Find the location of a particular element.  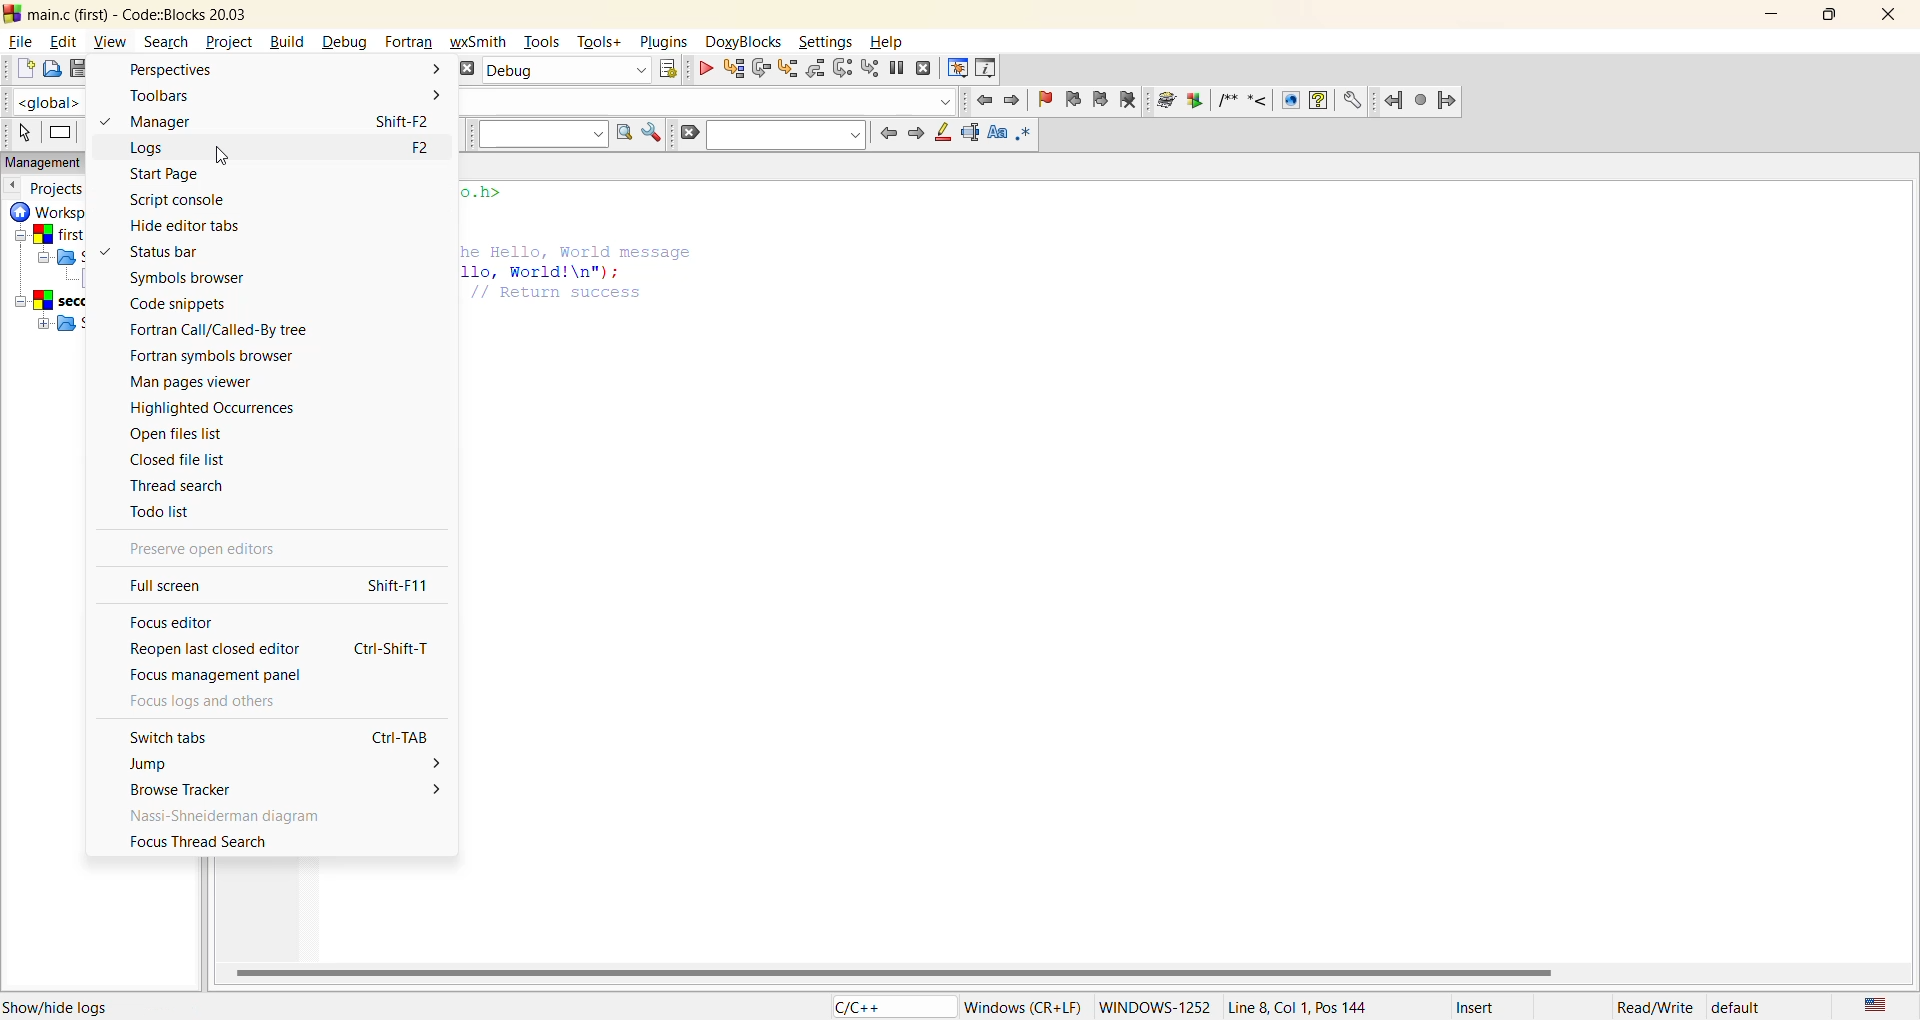

next bookmark is located at coordinates (1100, 100).